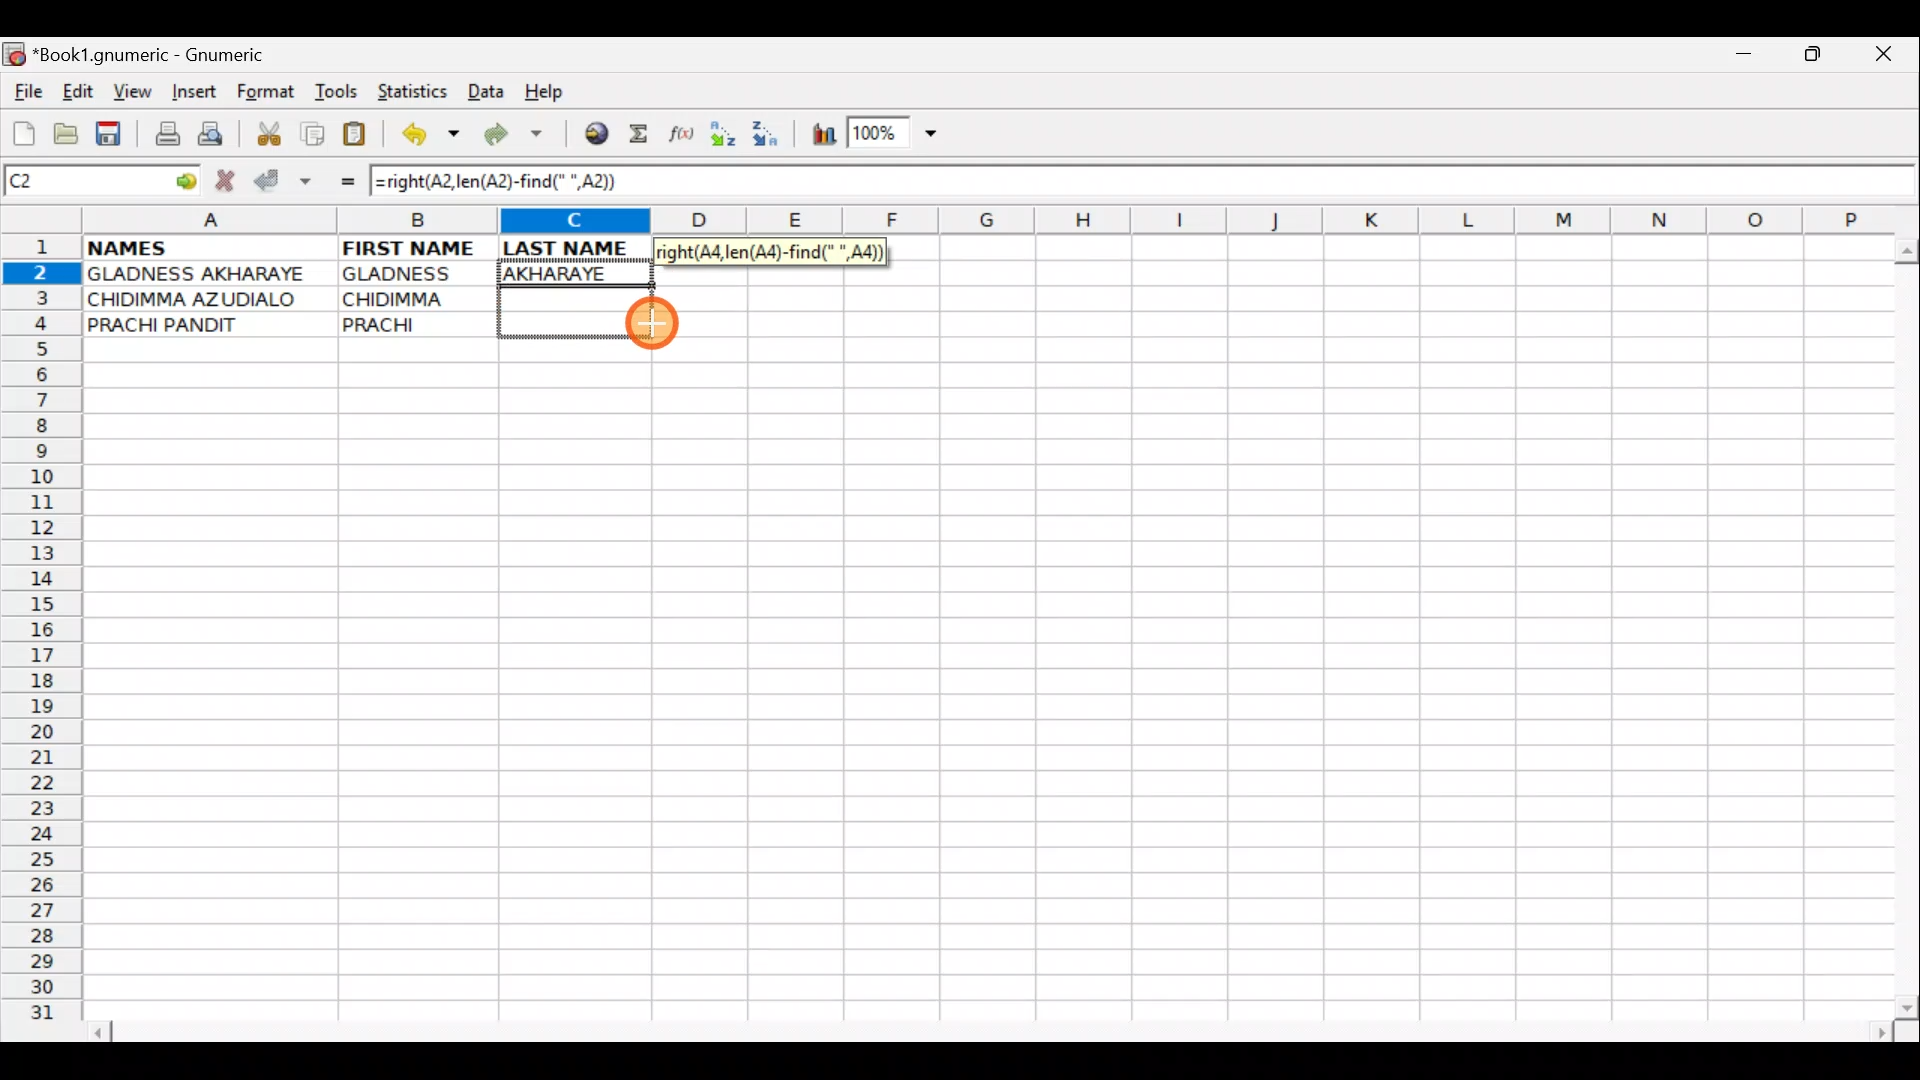 Image resolution: width=1920 pixels, height=1080 pixels. What do you see at coordinates (645, 135) in the screenshot?
I see `Sum in the current cell` at bounding box center [645, 135].